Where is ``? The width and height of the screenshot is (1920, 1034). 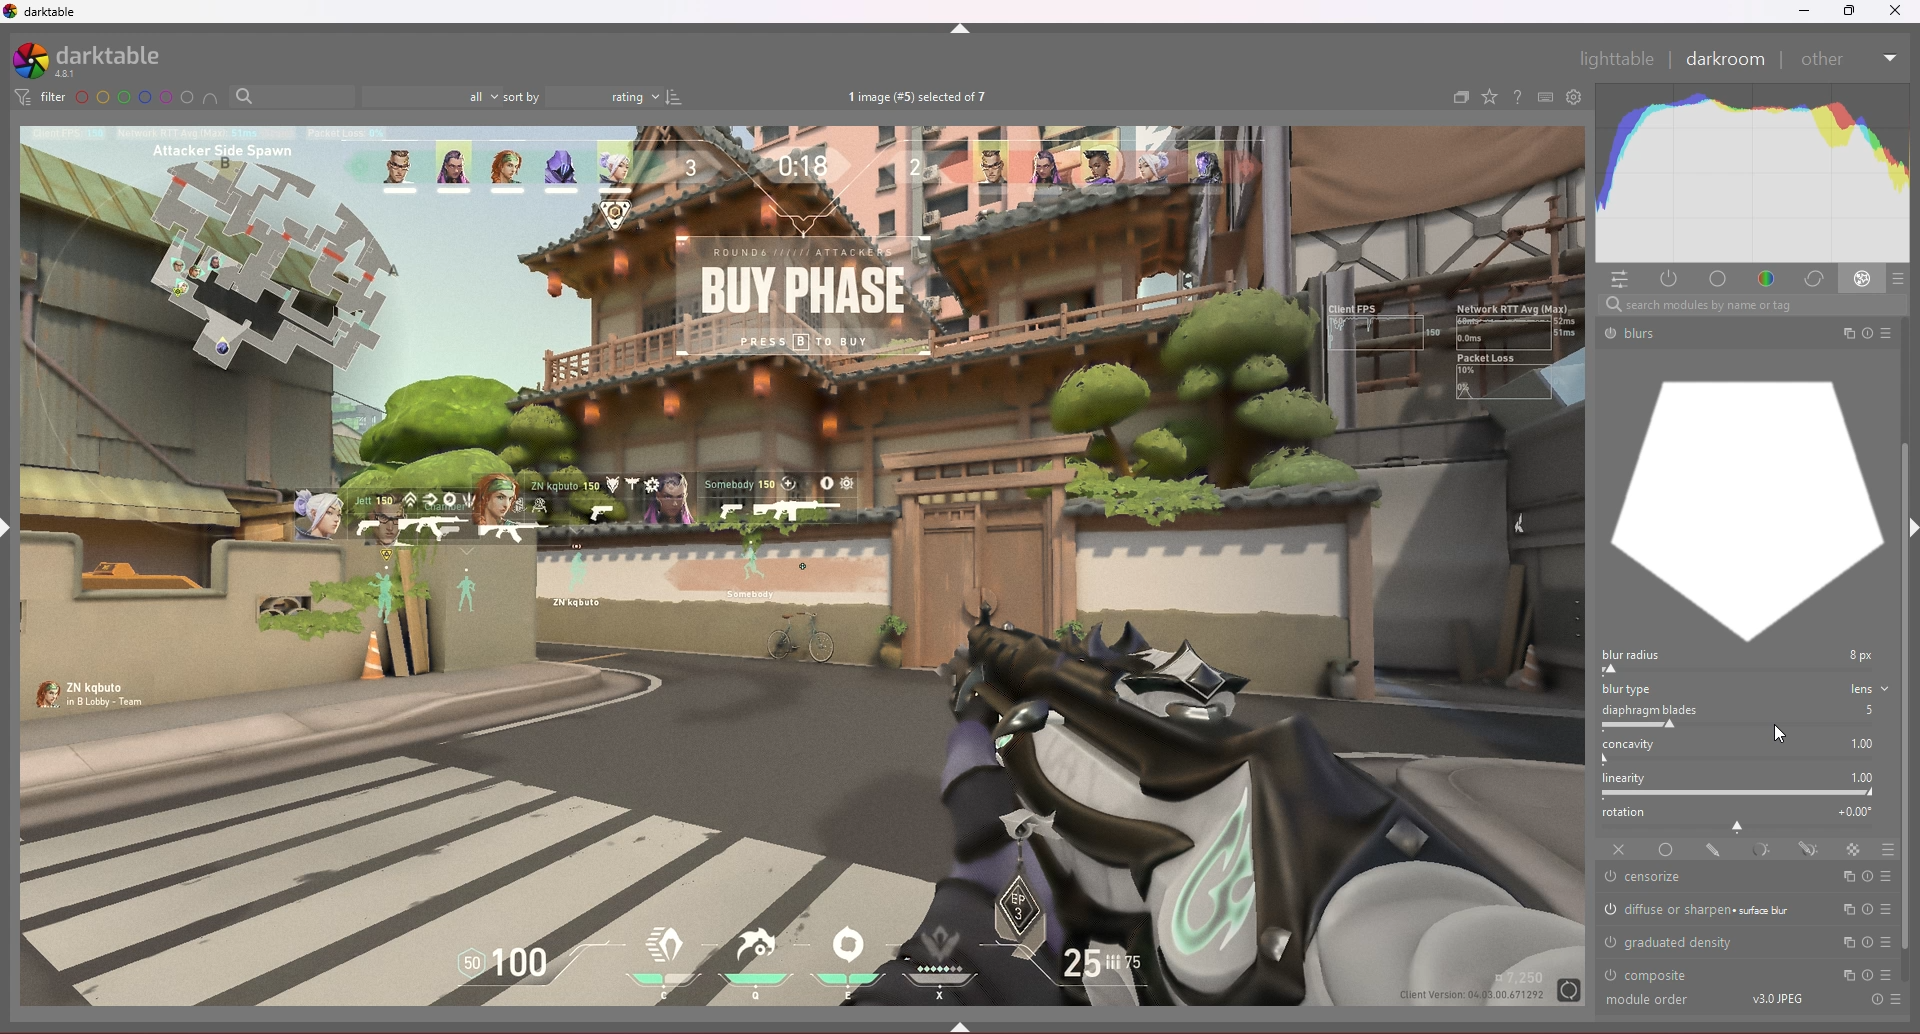
 is located at coordinates (1890, 58).